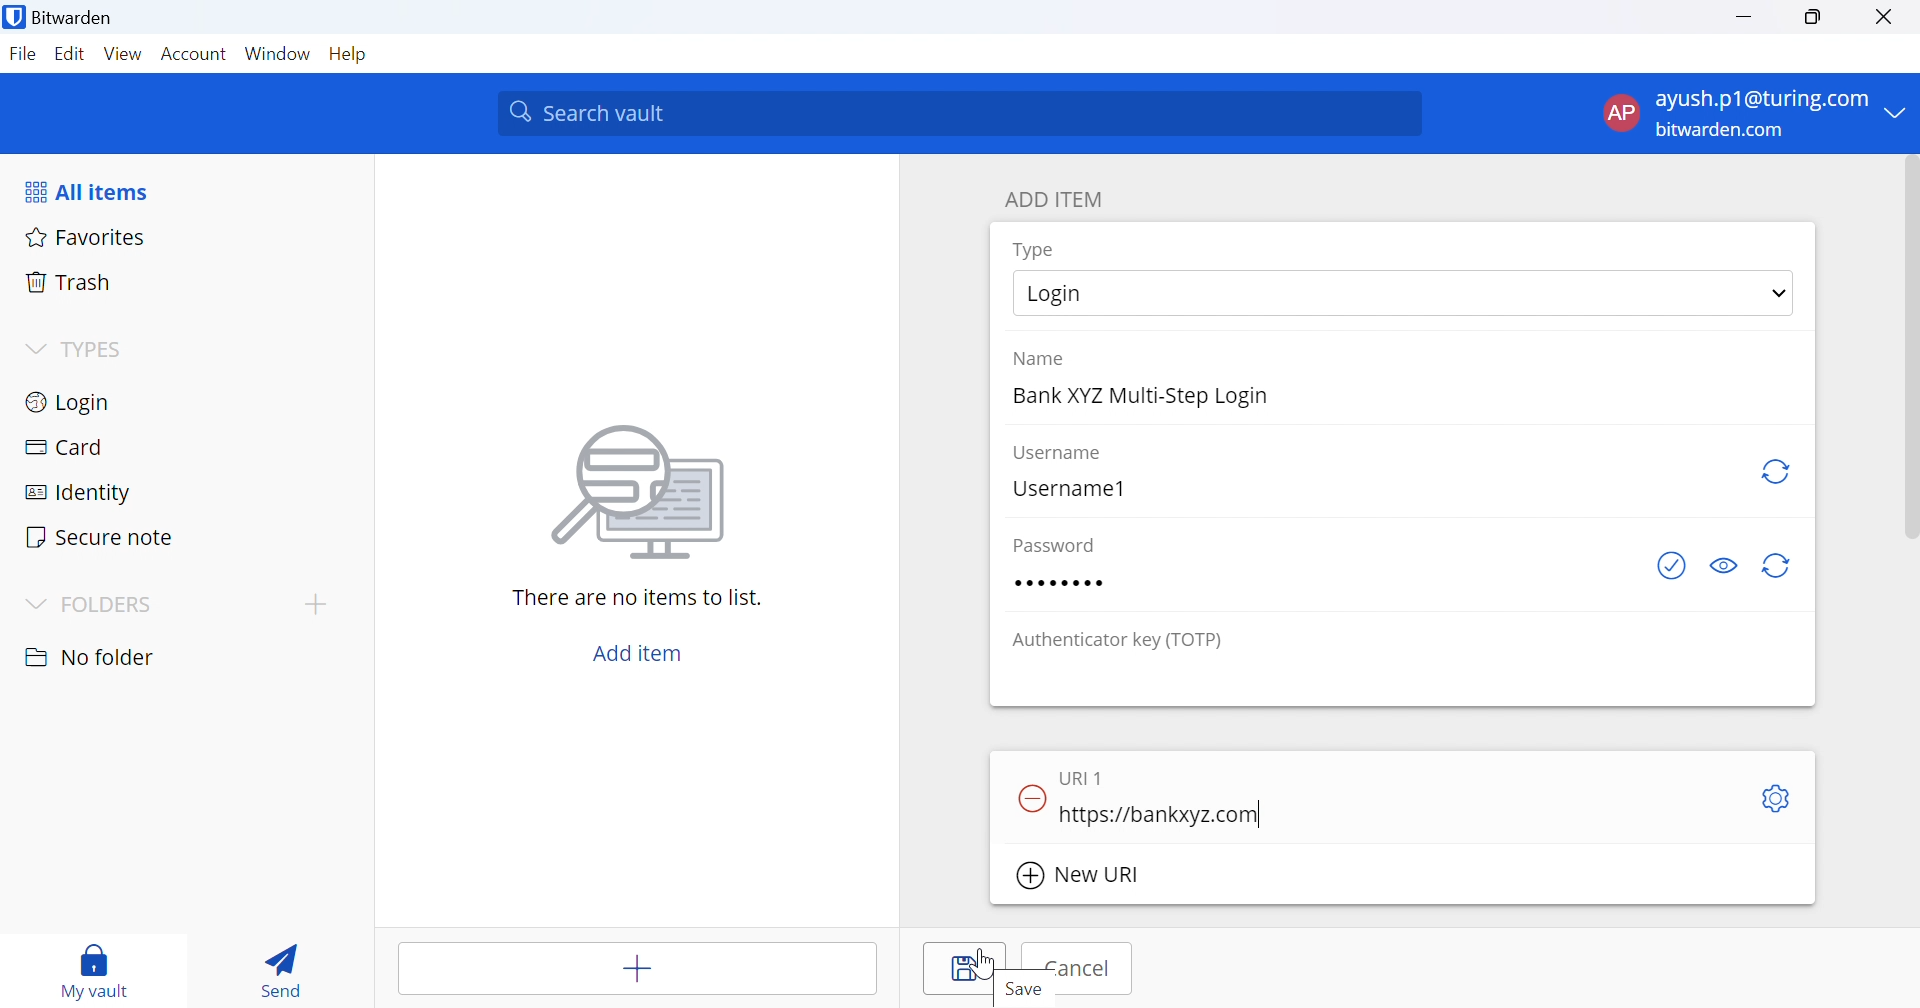 The height and width of the screenshot is (1008, 1920). What do you see at coordinates (1057, 544) in the screenshot?
I see `Password` at bounding box center [1057, 544].